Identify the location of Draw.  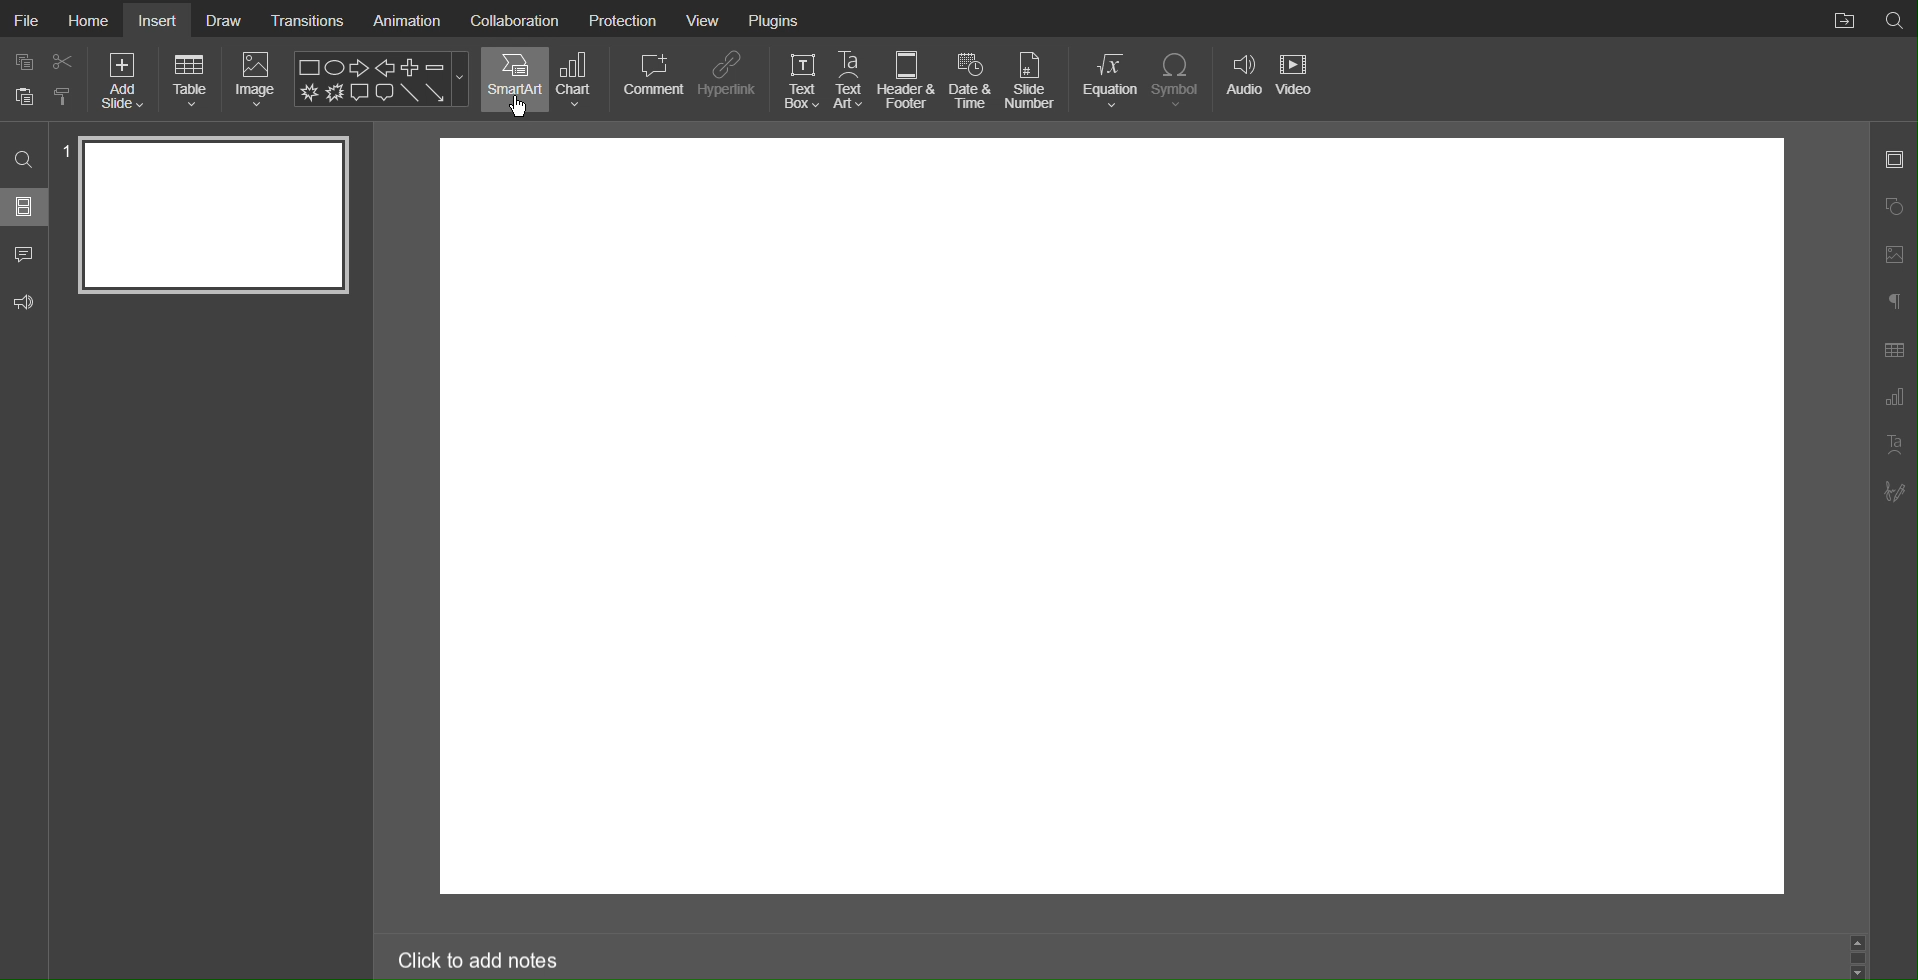
(224, 19).